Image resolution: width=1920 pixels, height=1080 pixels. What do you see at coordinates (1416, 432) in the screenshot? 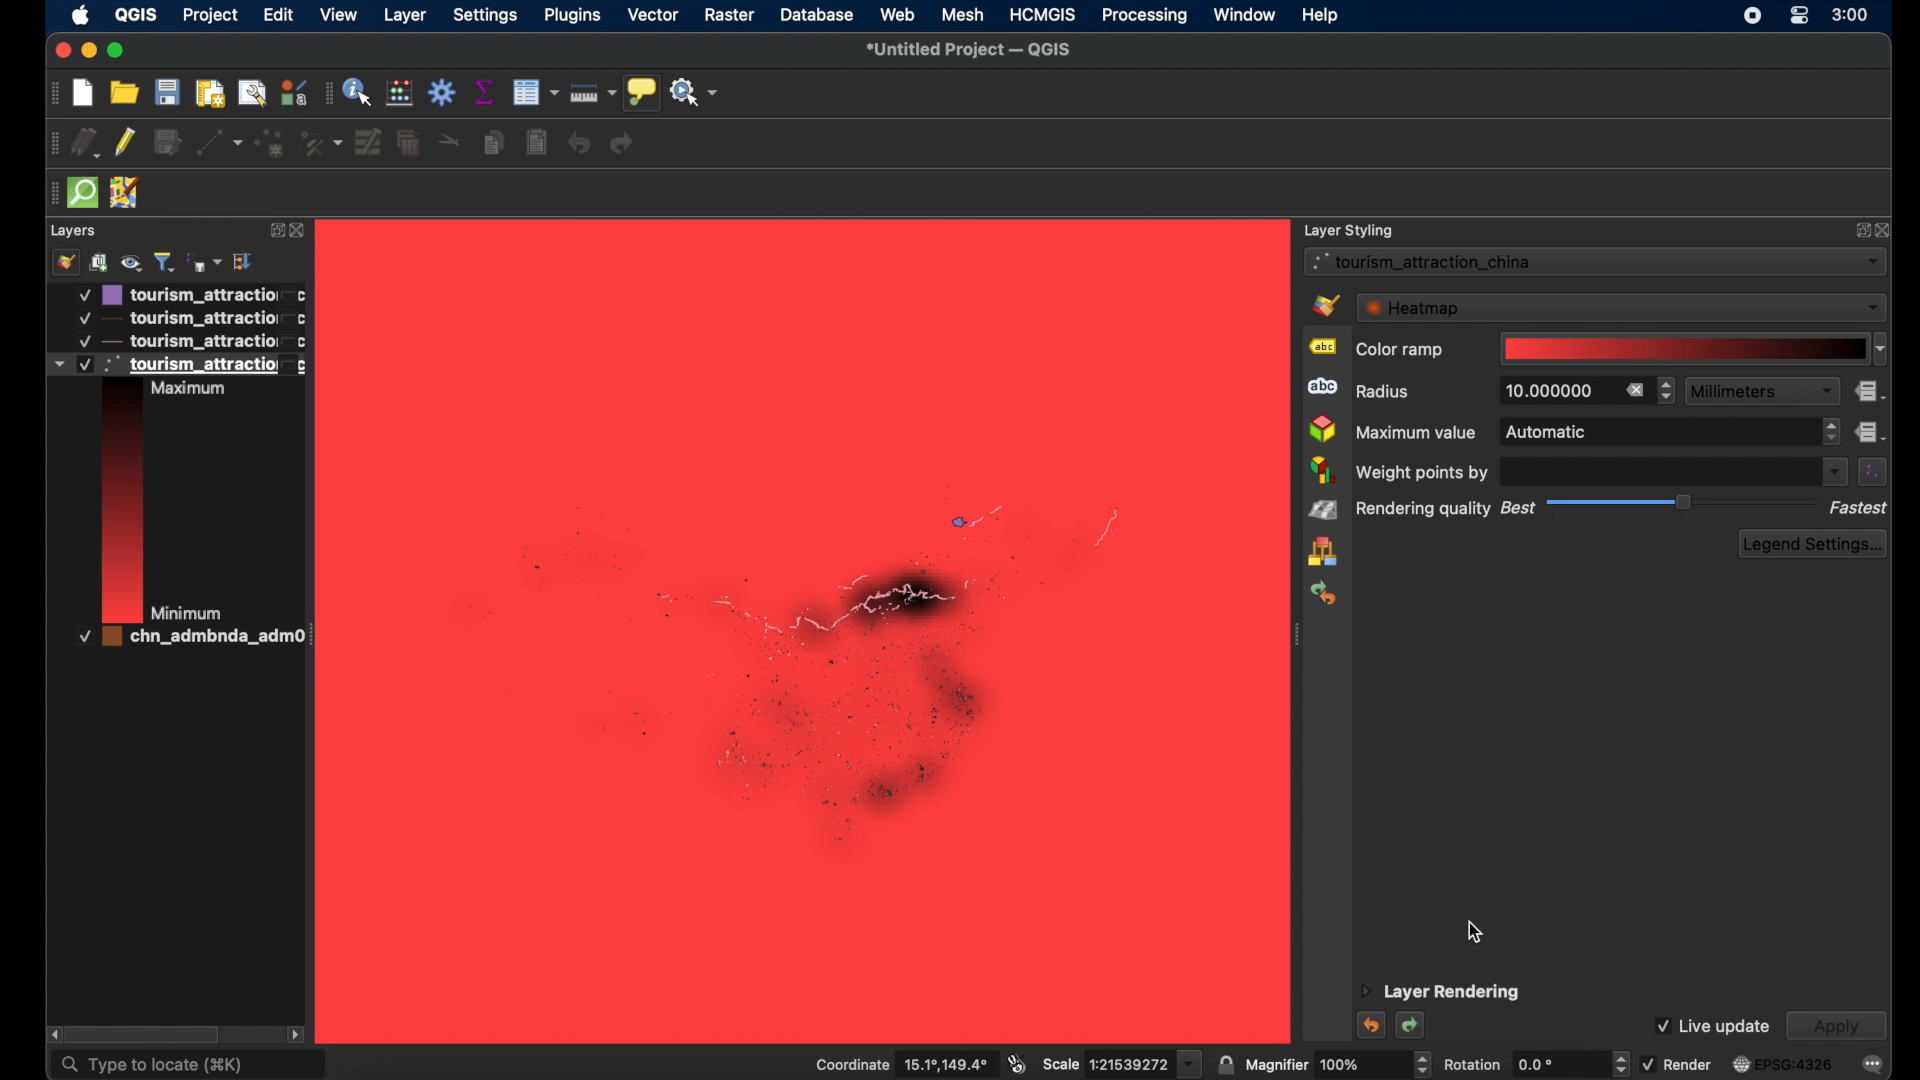
I see `maximum value` at bounding box center [1416, 432].